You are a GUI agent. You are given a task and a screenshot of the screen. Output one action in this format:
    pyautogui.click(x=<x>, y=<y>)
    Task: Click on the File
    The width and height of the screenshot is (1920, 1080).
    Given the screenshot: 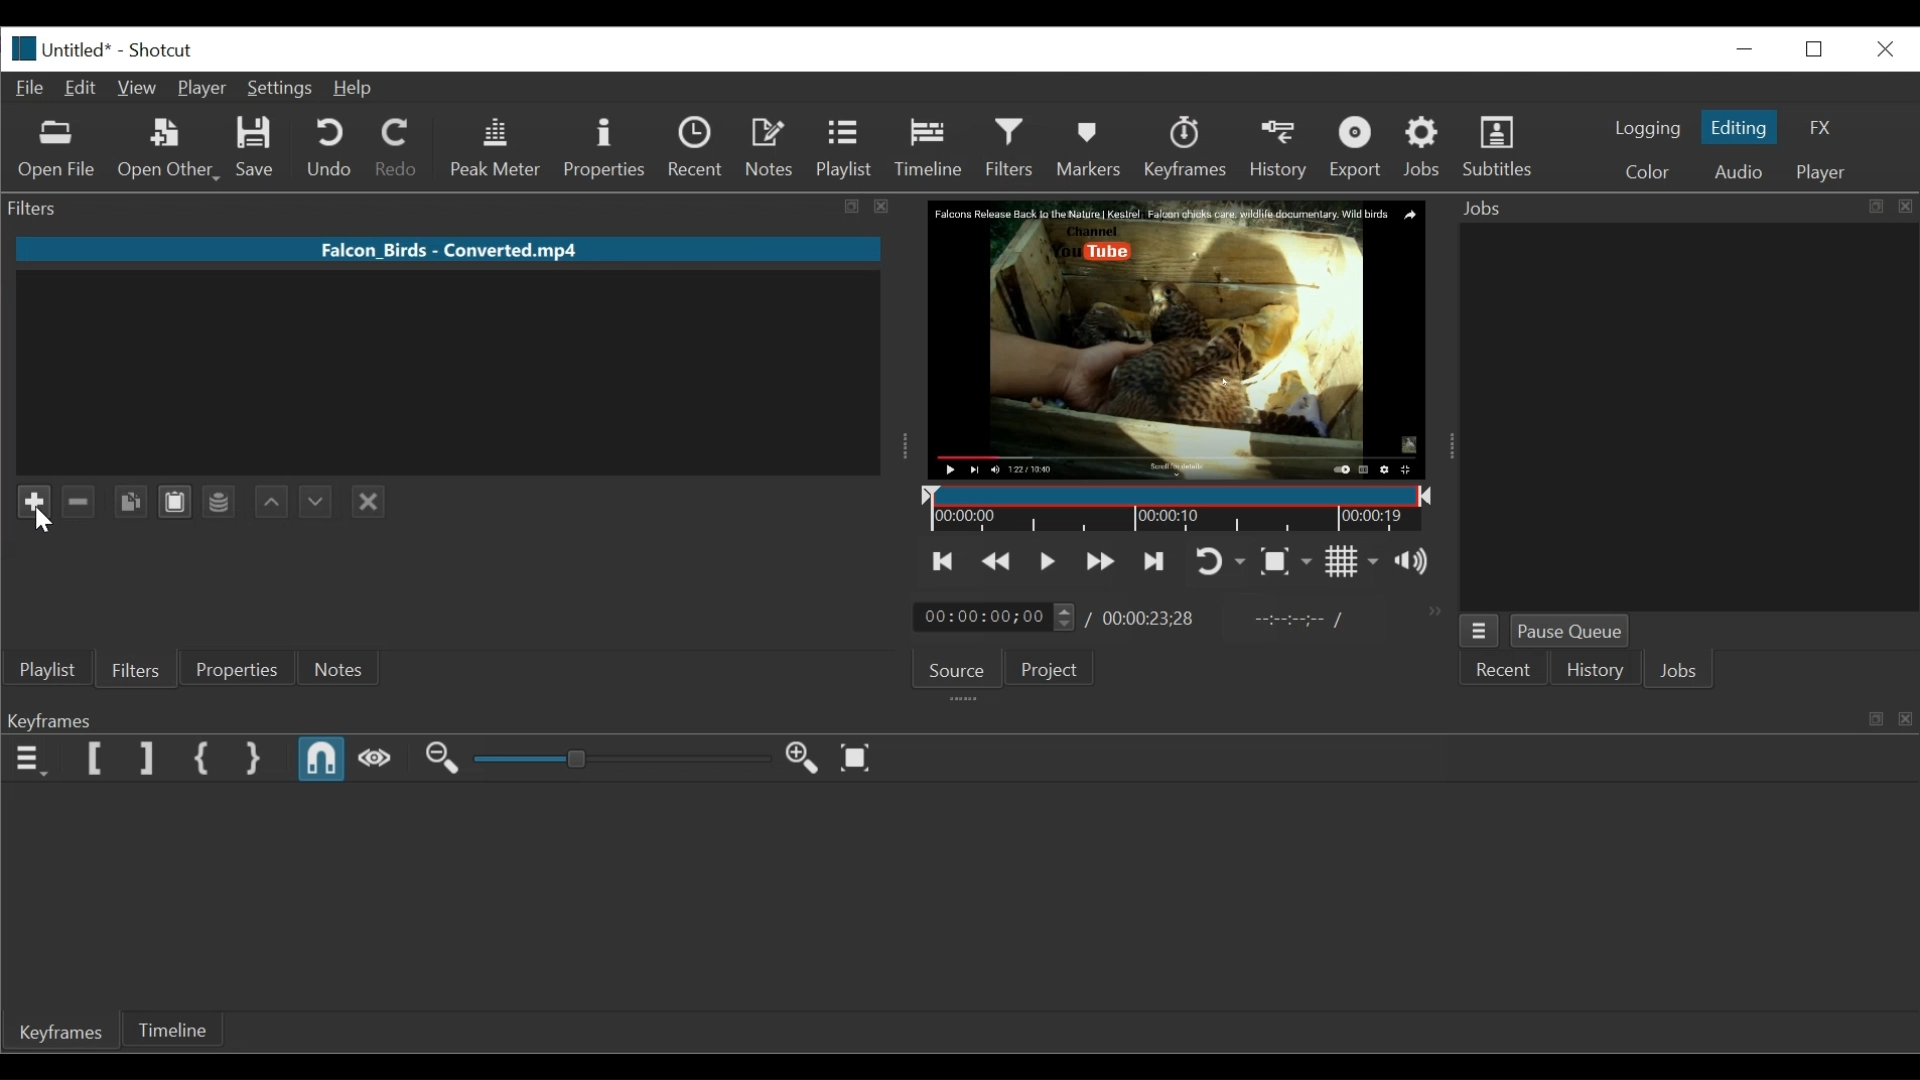 What is the action you would take?
    pyautogui.click(x=29, y=88)
    